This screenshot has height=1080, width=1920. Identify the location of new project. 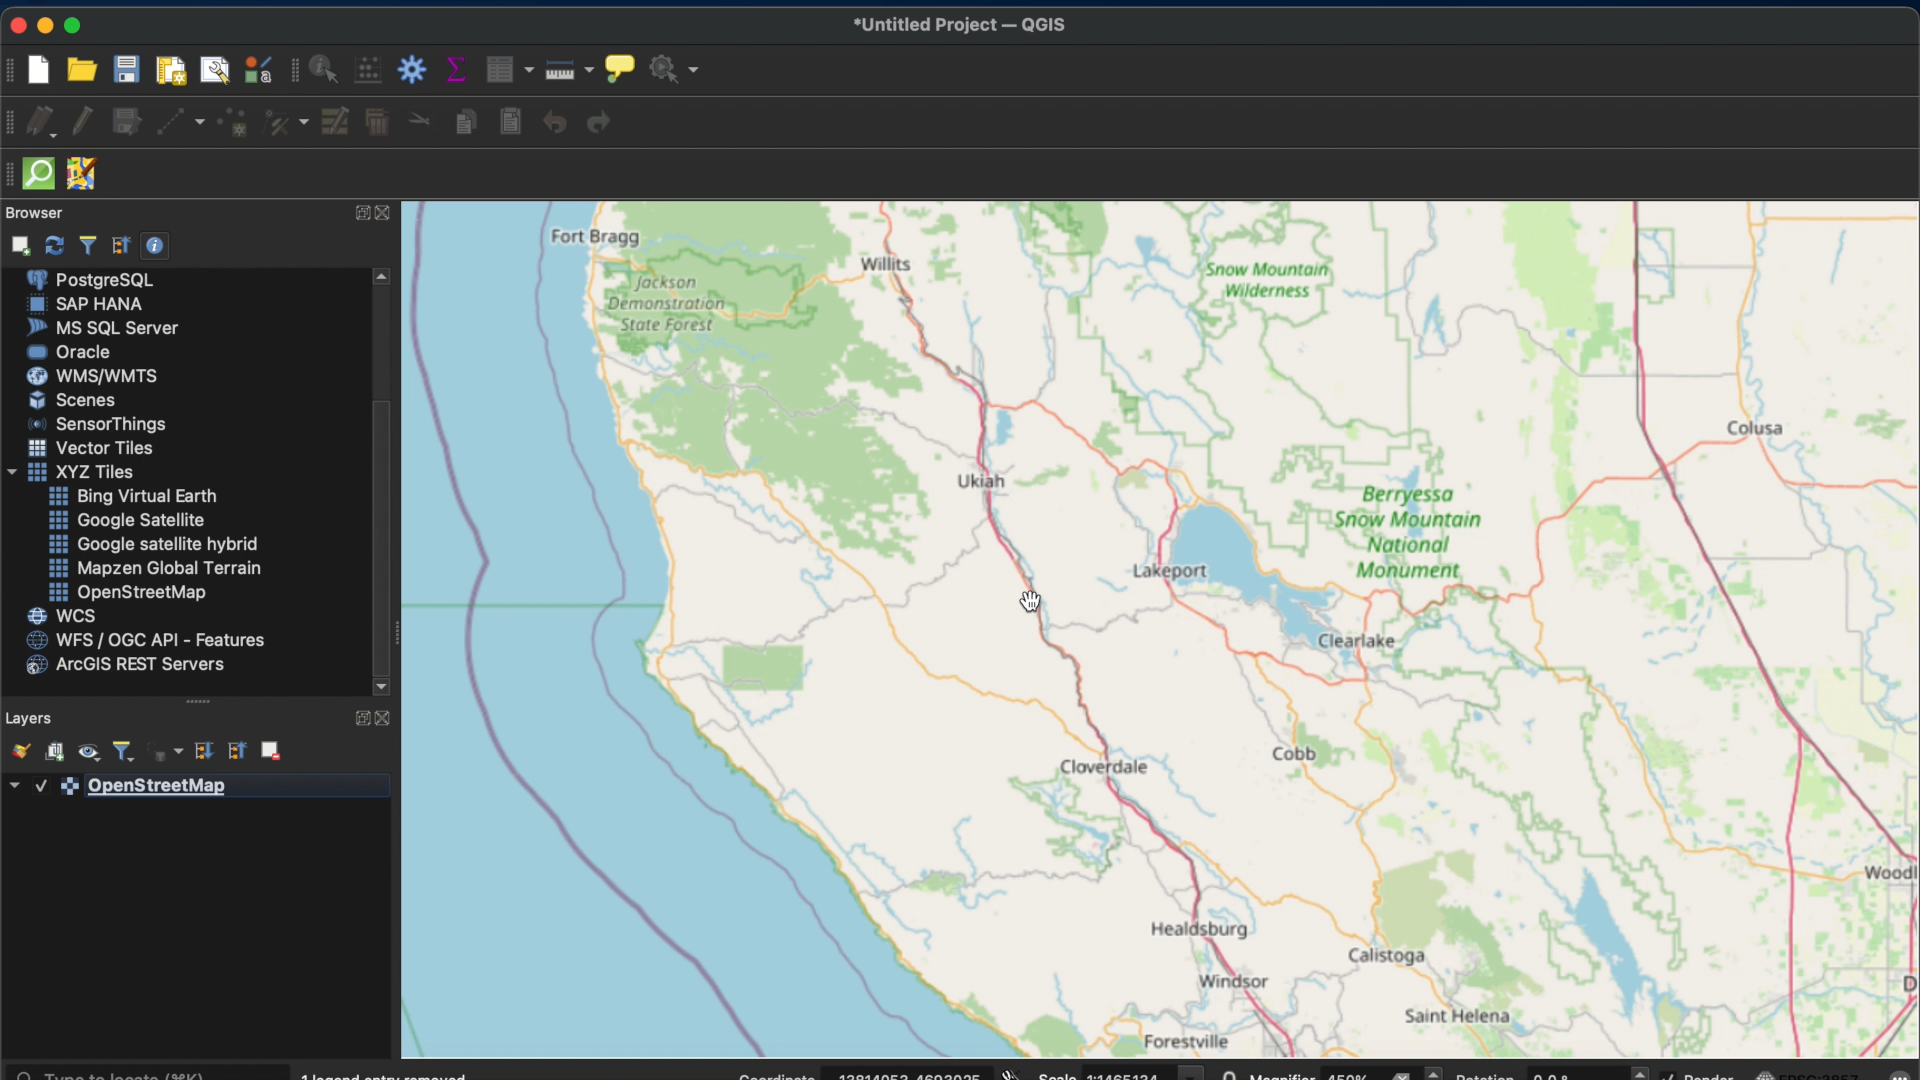
(44, 71).